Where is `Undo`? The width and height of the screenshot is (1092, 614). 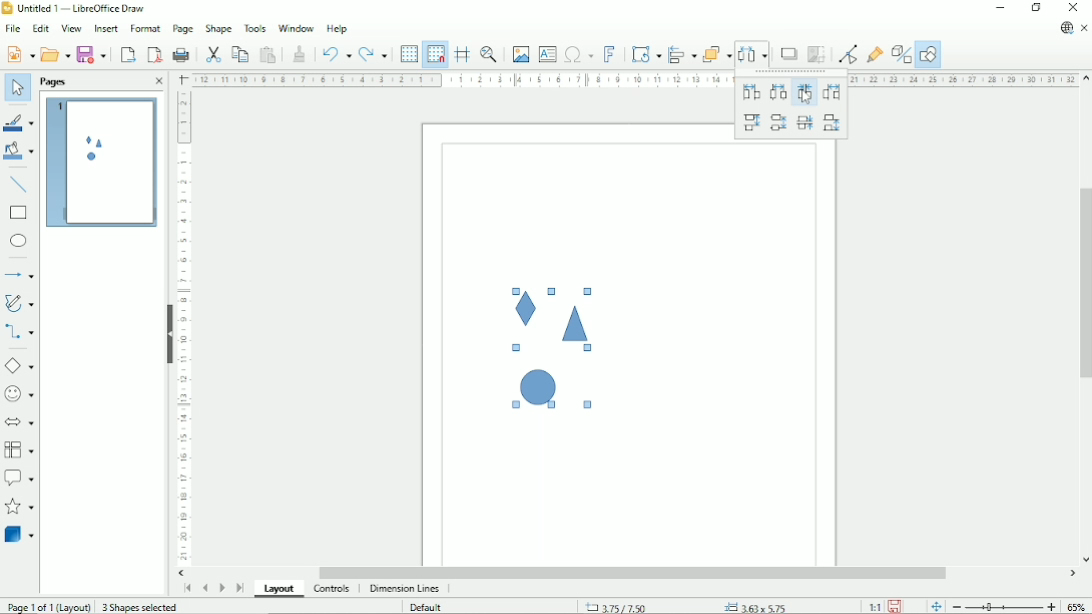
Undo is located at coordinates (336, 52).